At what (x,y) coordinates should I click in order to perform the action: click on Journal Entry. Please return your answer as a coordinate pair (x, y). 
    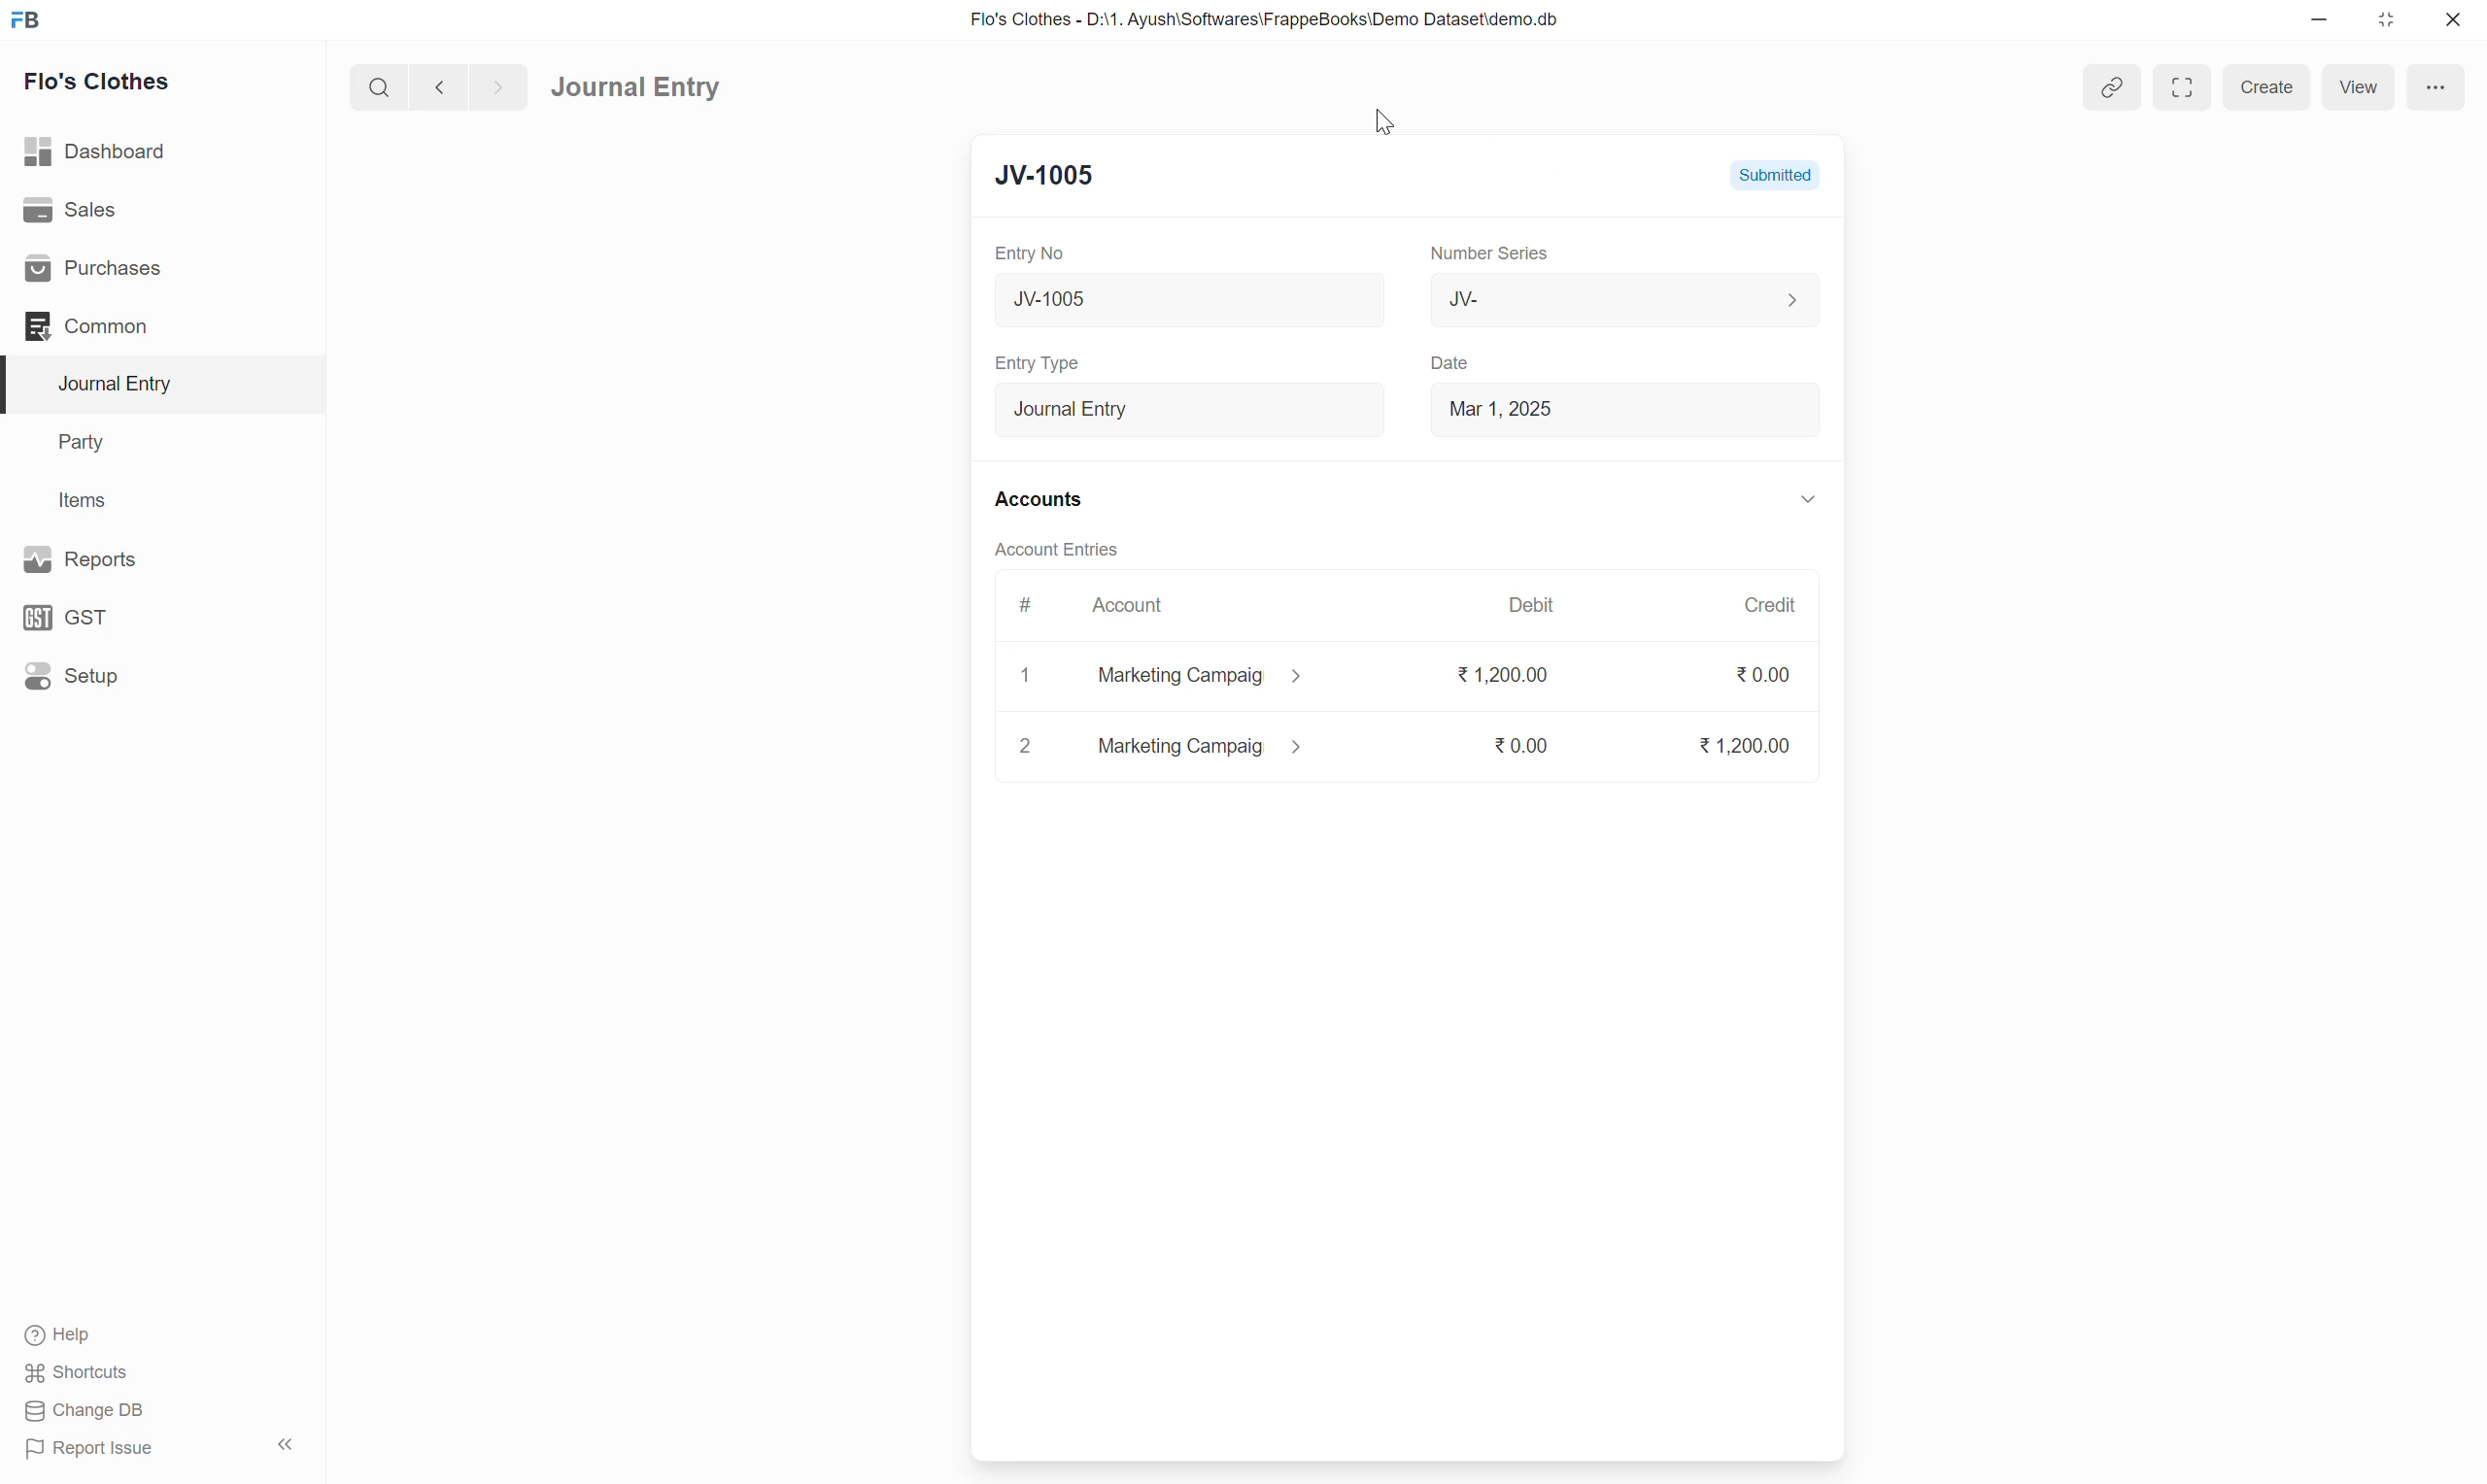
    Looking at the image, I should click on (635, 88).